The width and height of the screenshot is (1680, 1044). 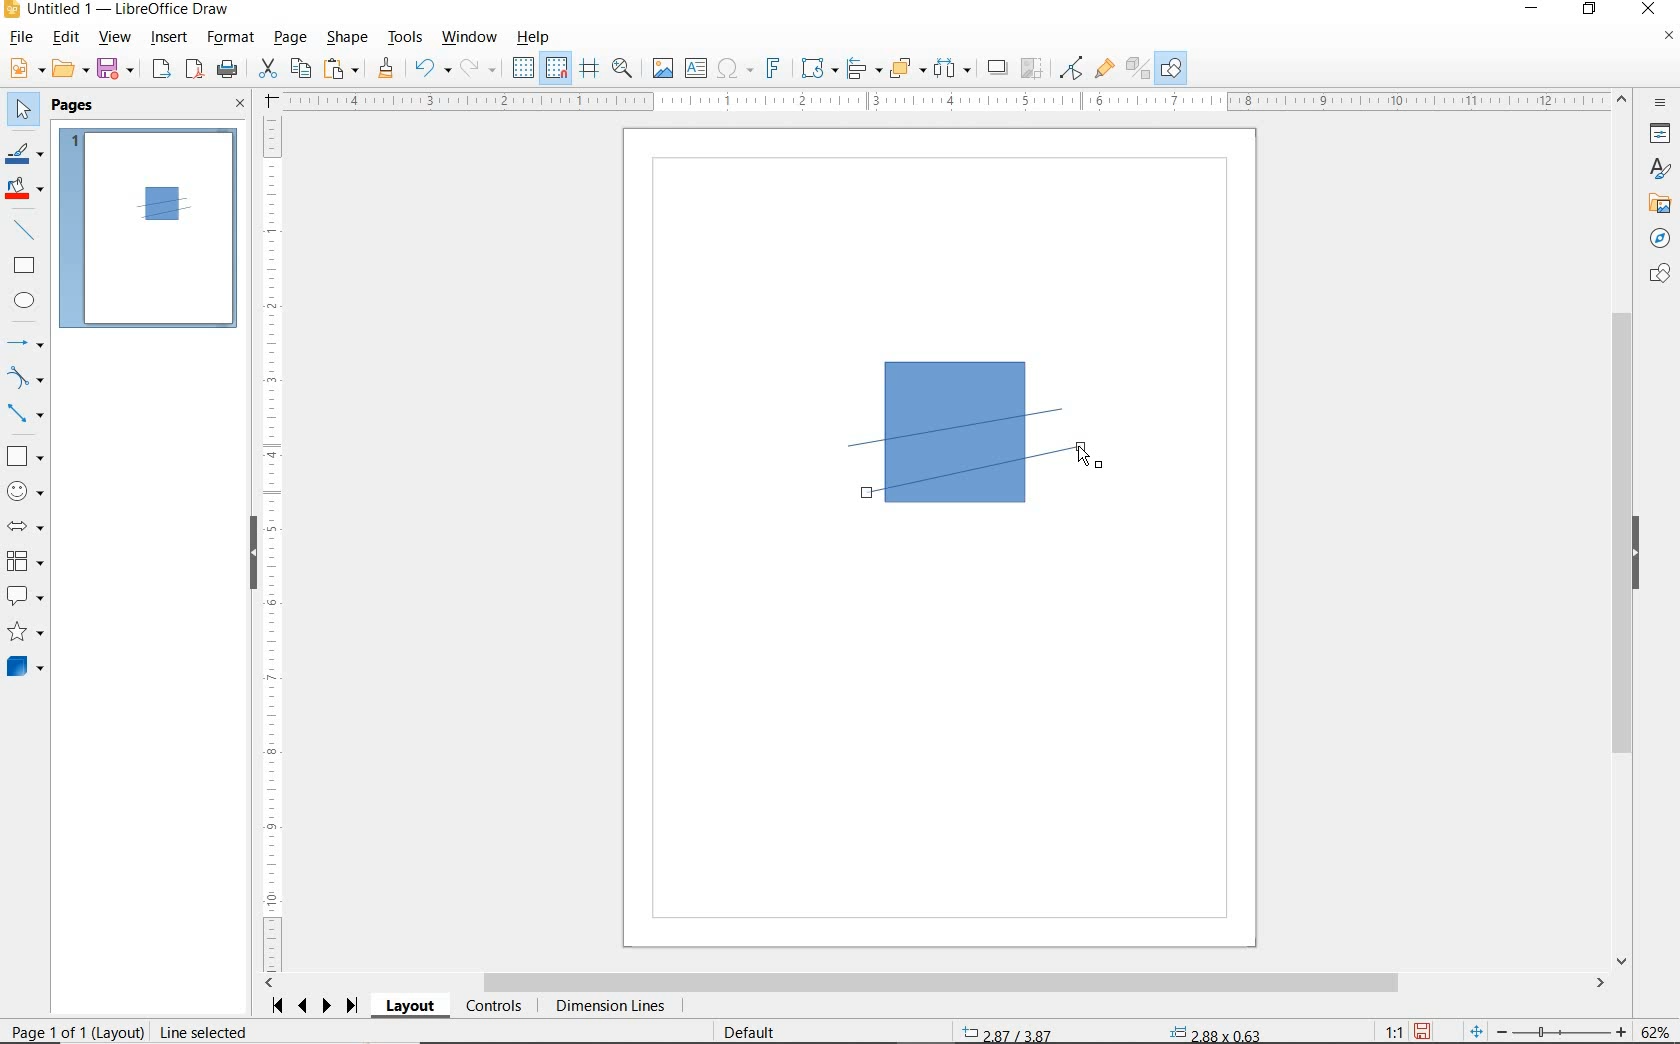 I want to click on SAVE, so click(x=117, y=70).